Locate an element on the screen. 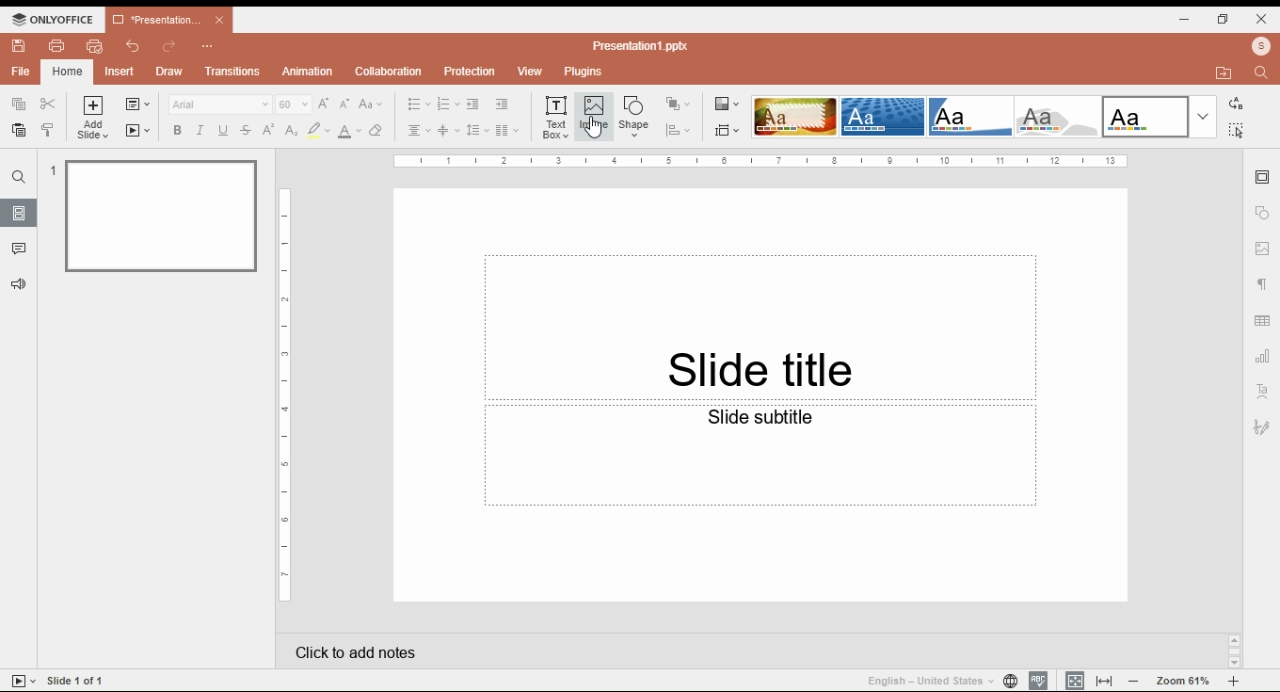 The image size is (1280, 692). home is located at coordinates (68, 72).